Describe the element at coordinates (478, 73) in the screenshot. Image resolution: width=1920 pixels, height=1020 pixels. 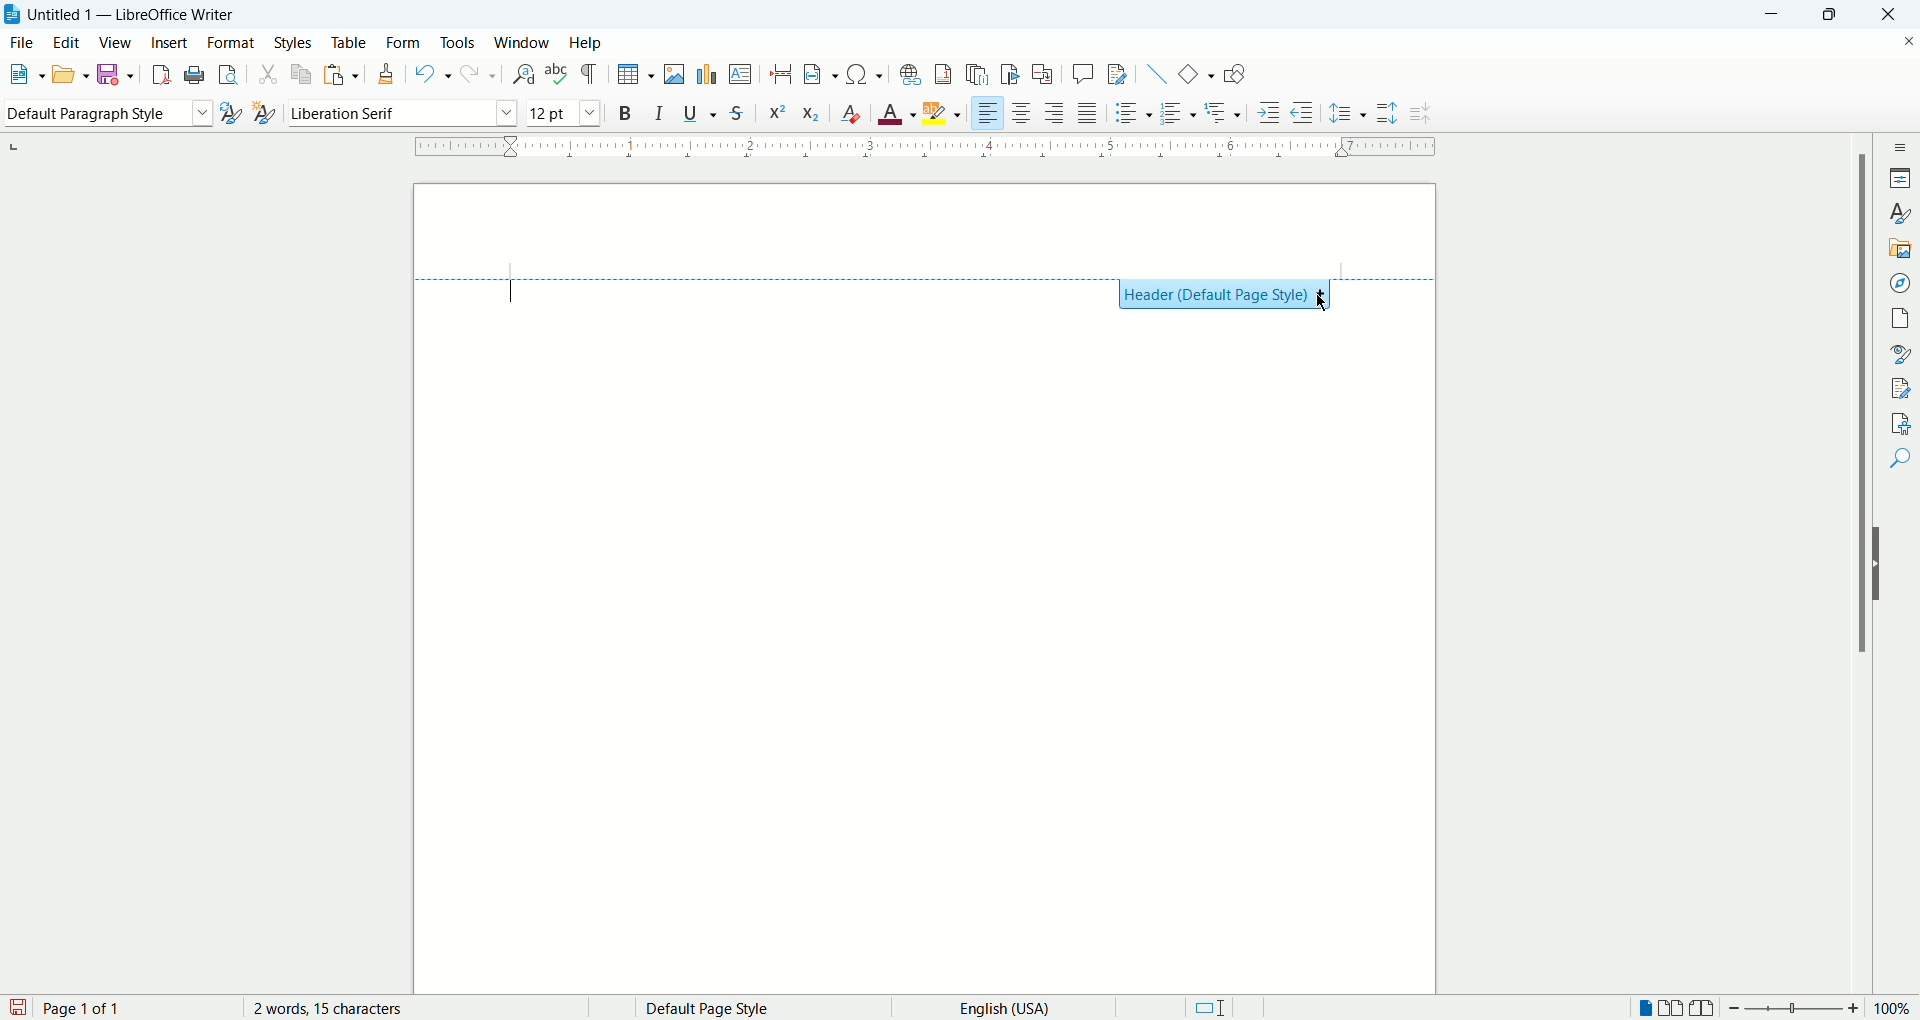
I see `redo` at that location.